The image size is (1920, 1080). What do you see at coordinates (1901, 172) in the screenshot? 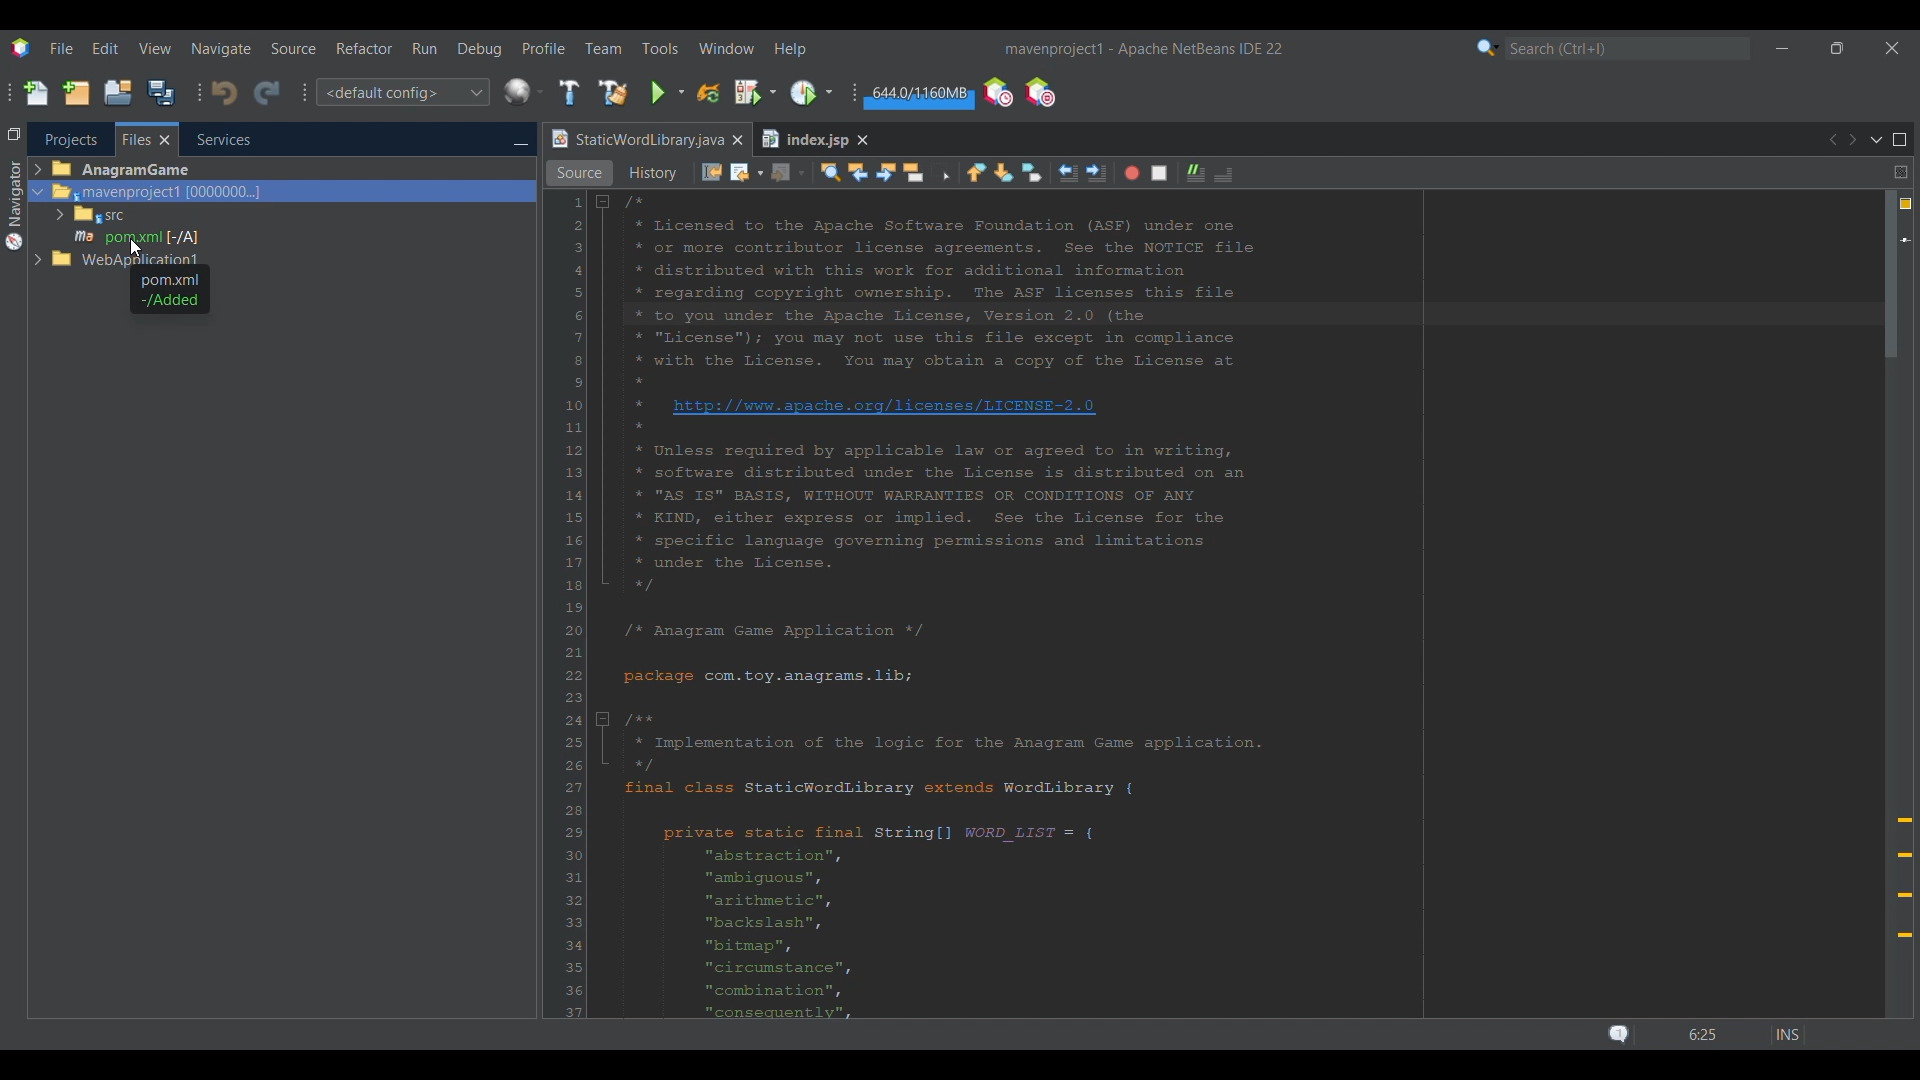
I see `Split window horizontally or vertically` at bounding box center [1901, 172].